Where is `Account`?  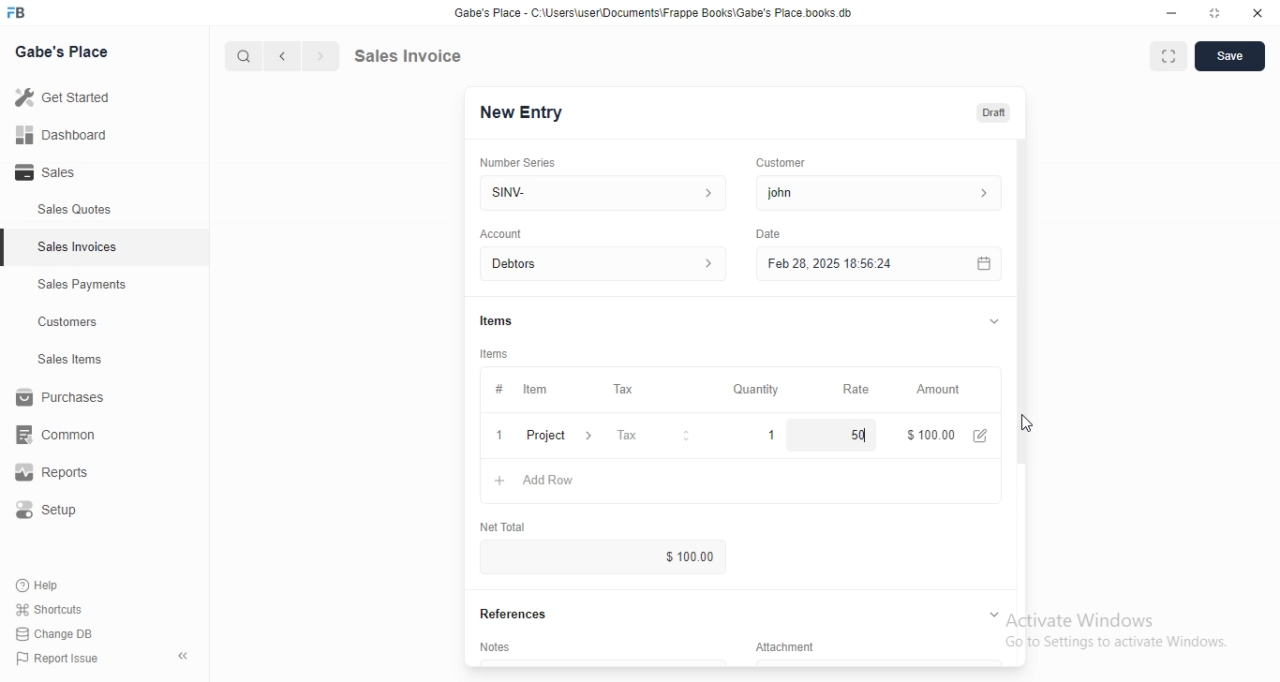
Account is located at coordinates (607, 264).